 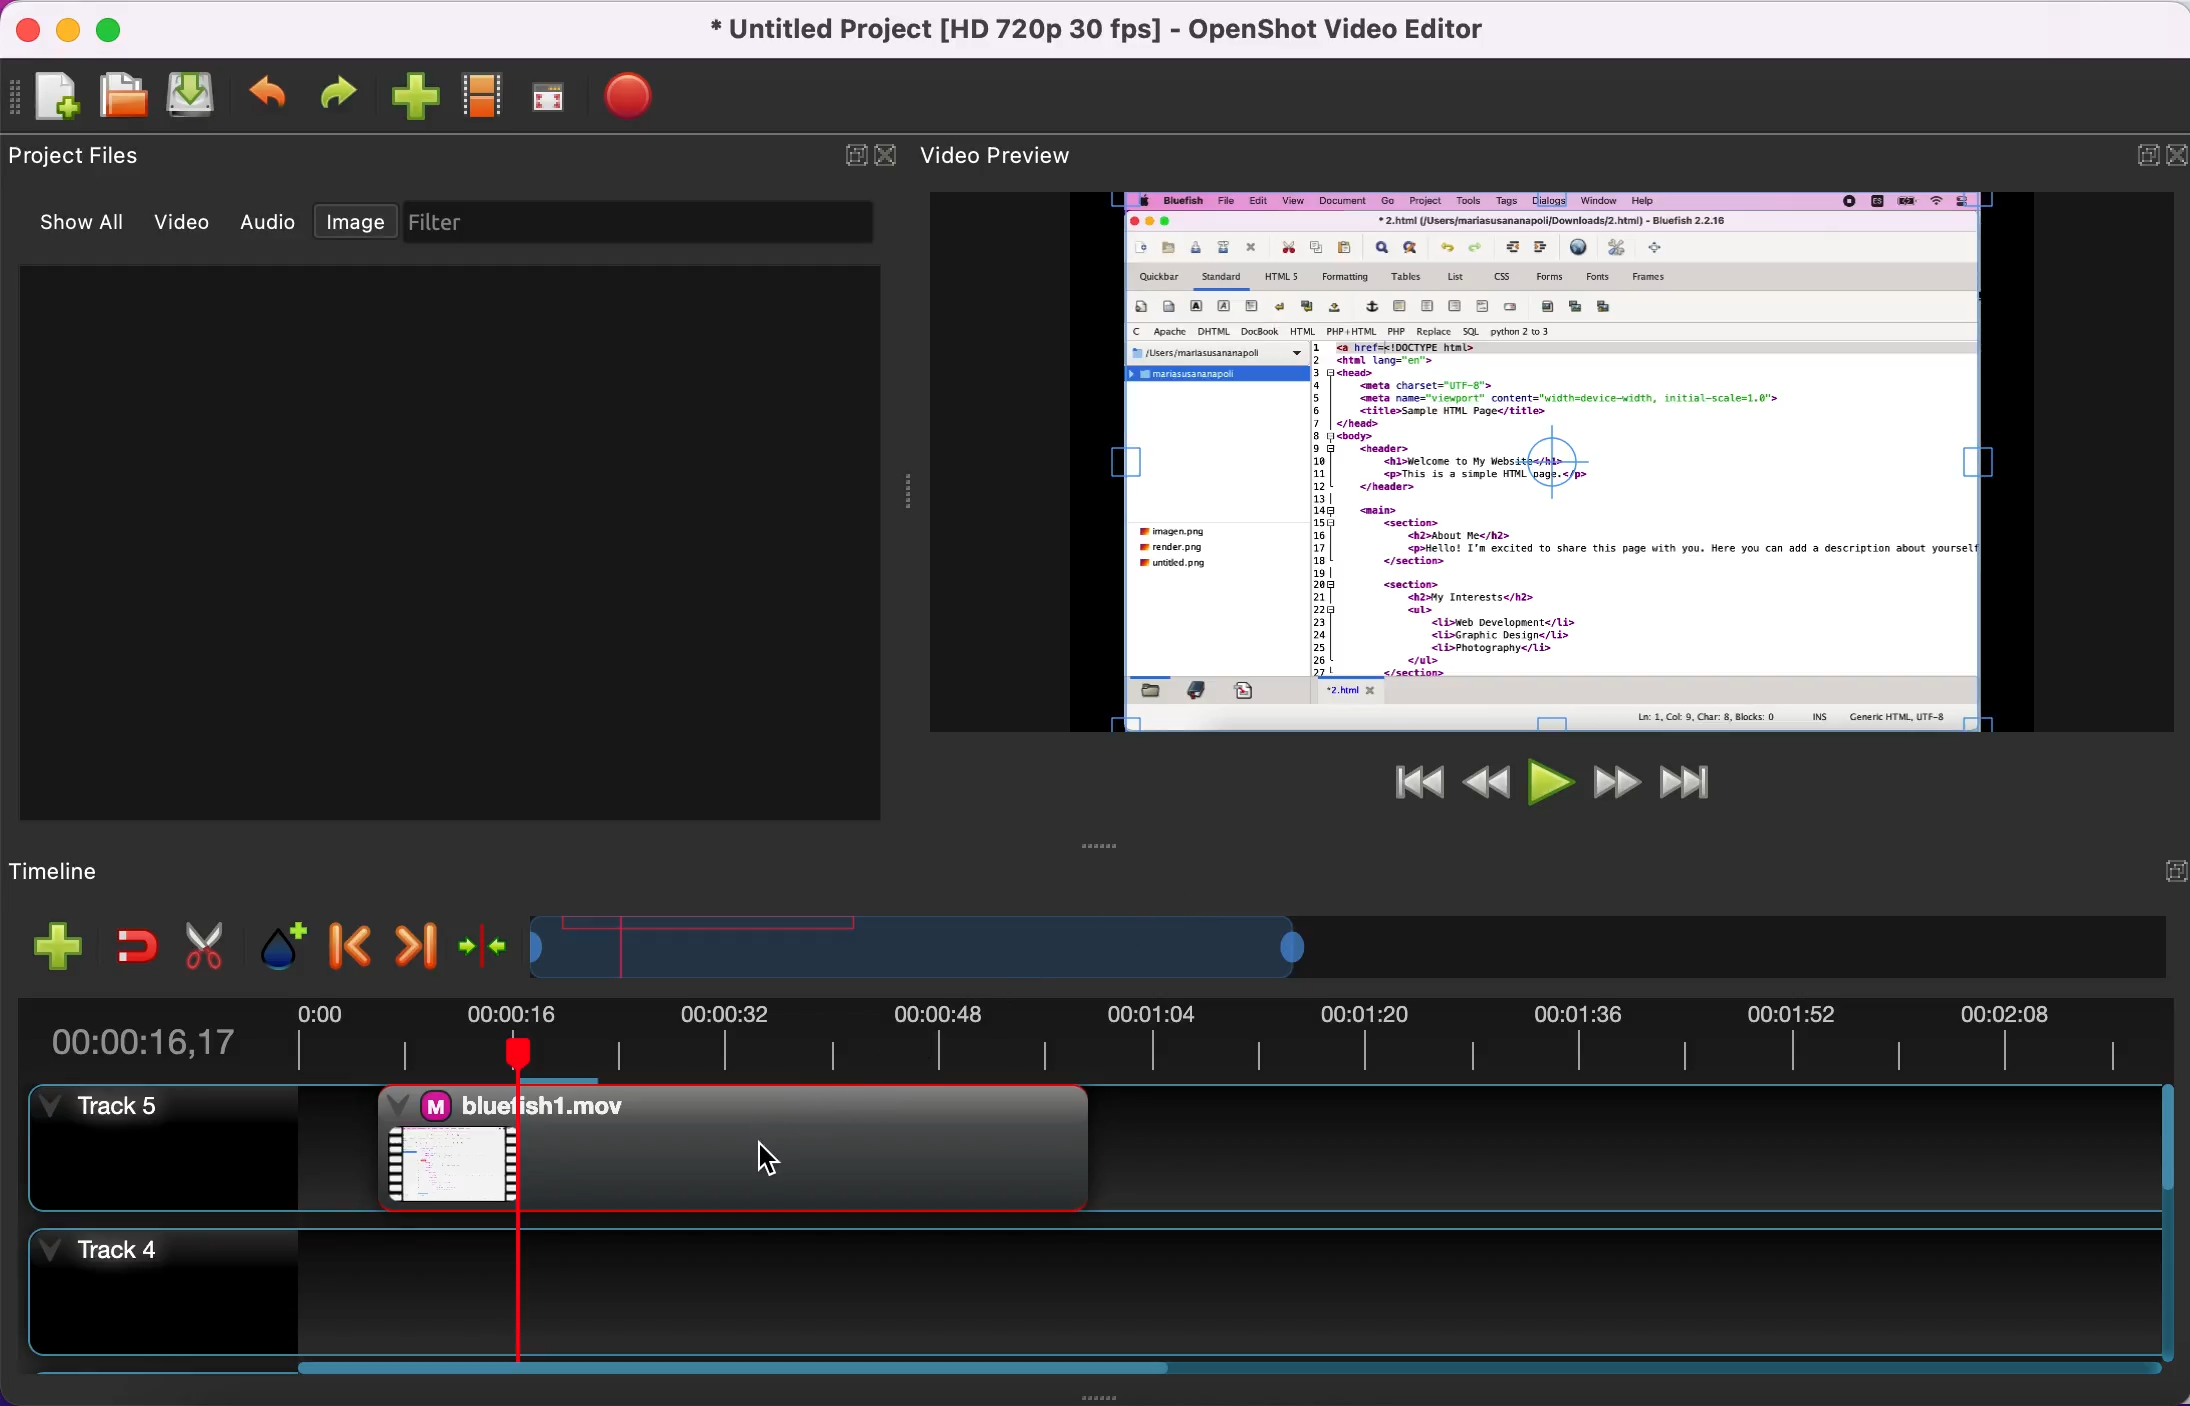 I want to click on scroll bar, so click(x=736, y=1378).